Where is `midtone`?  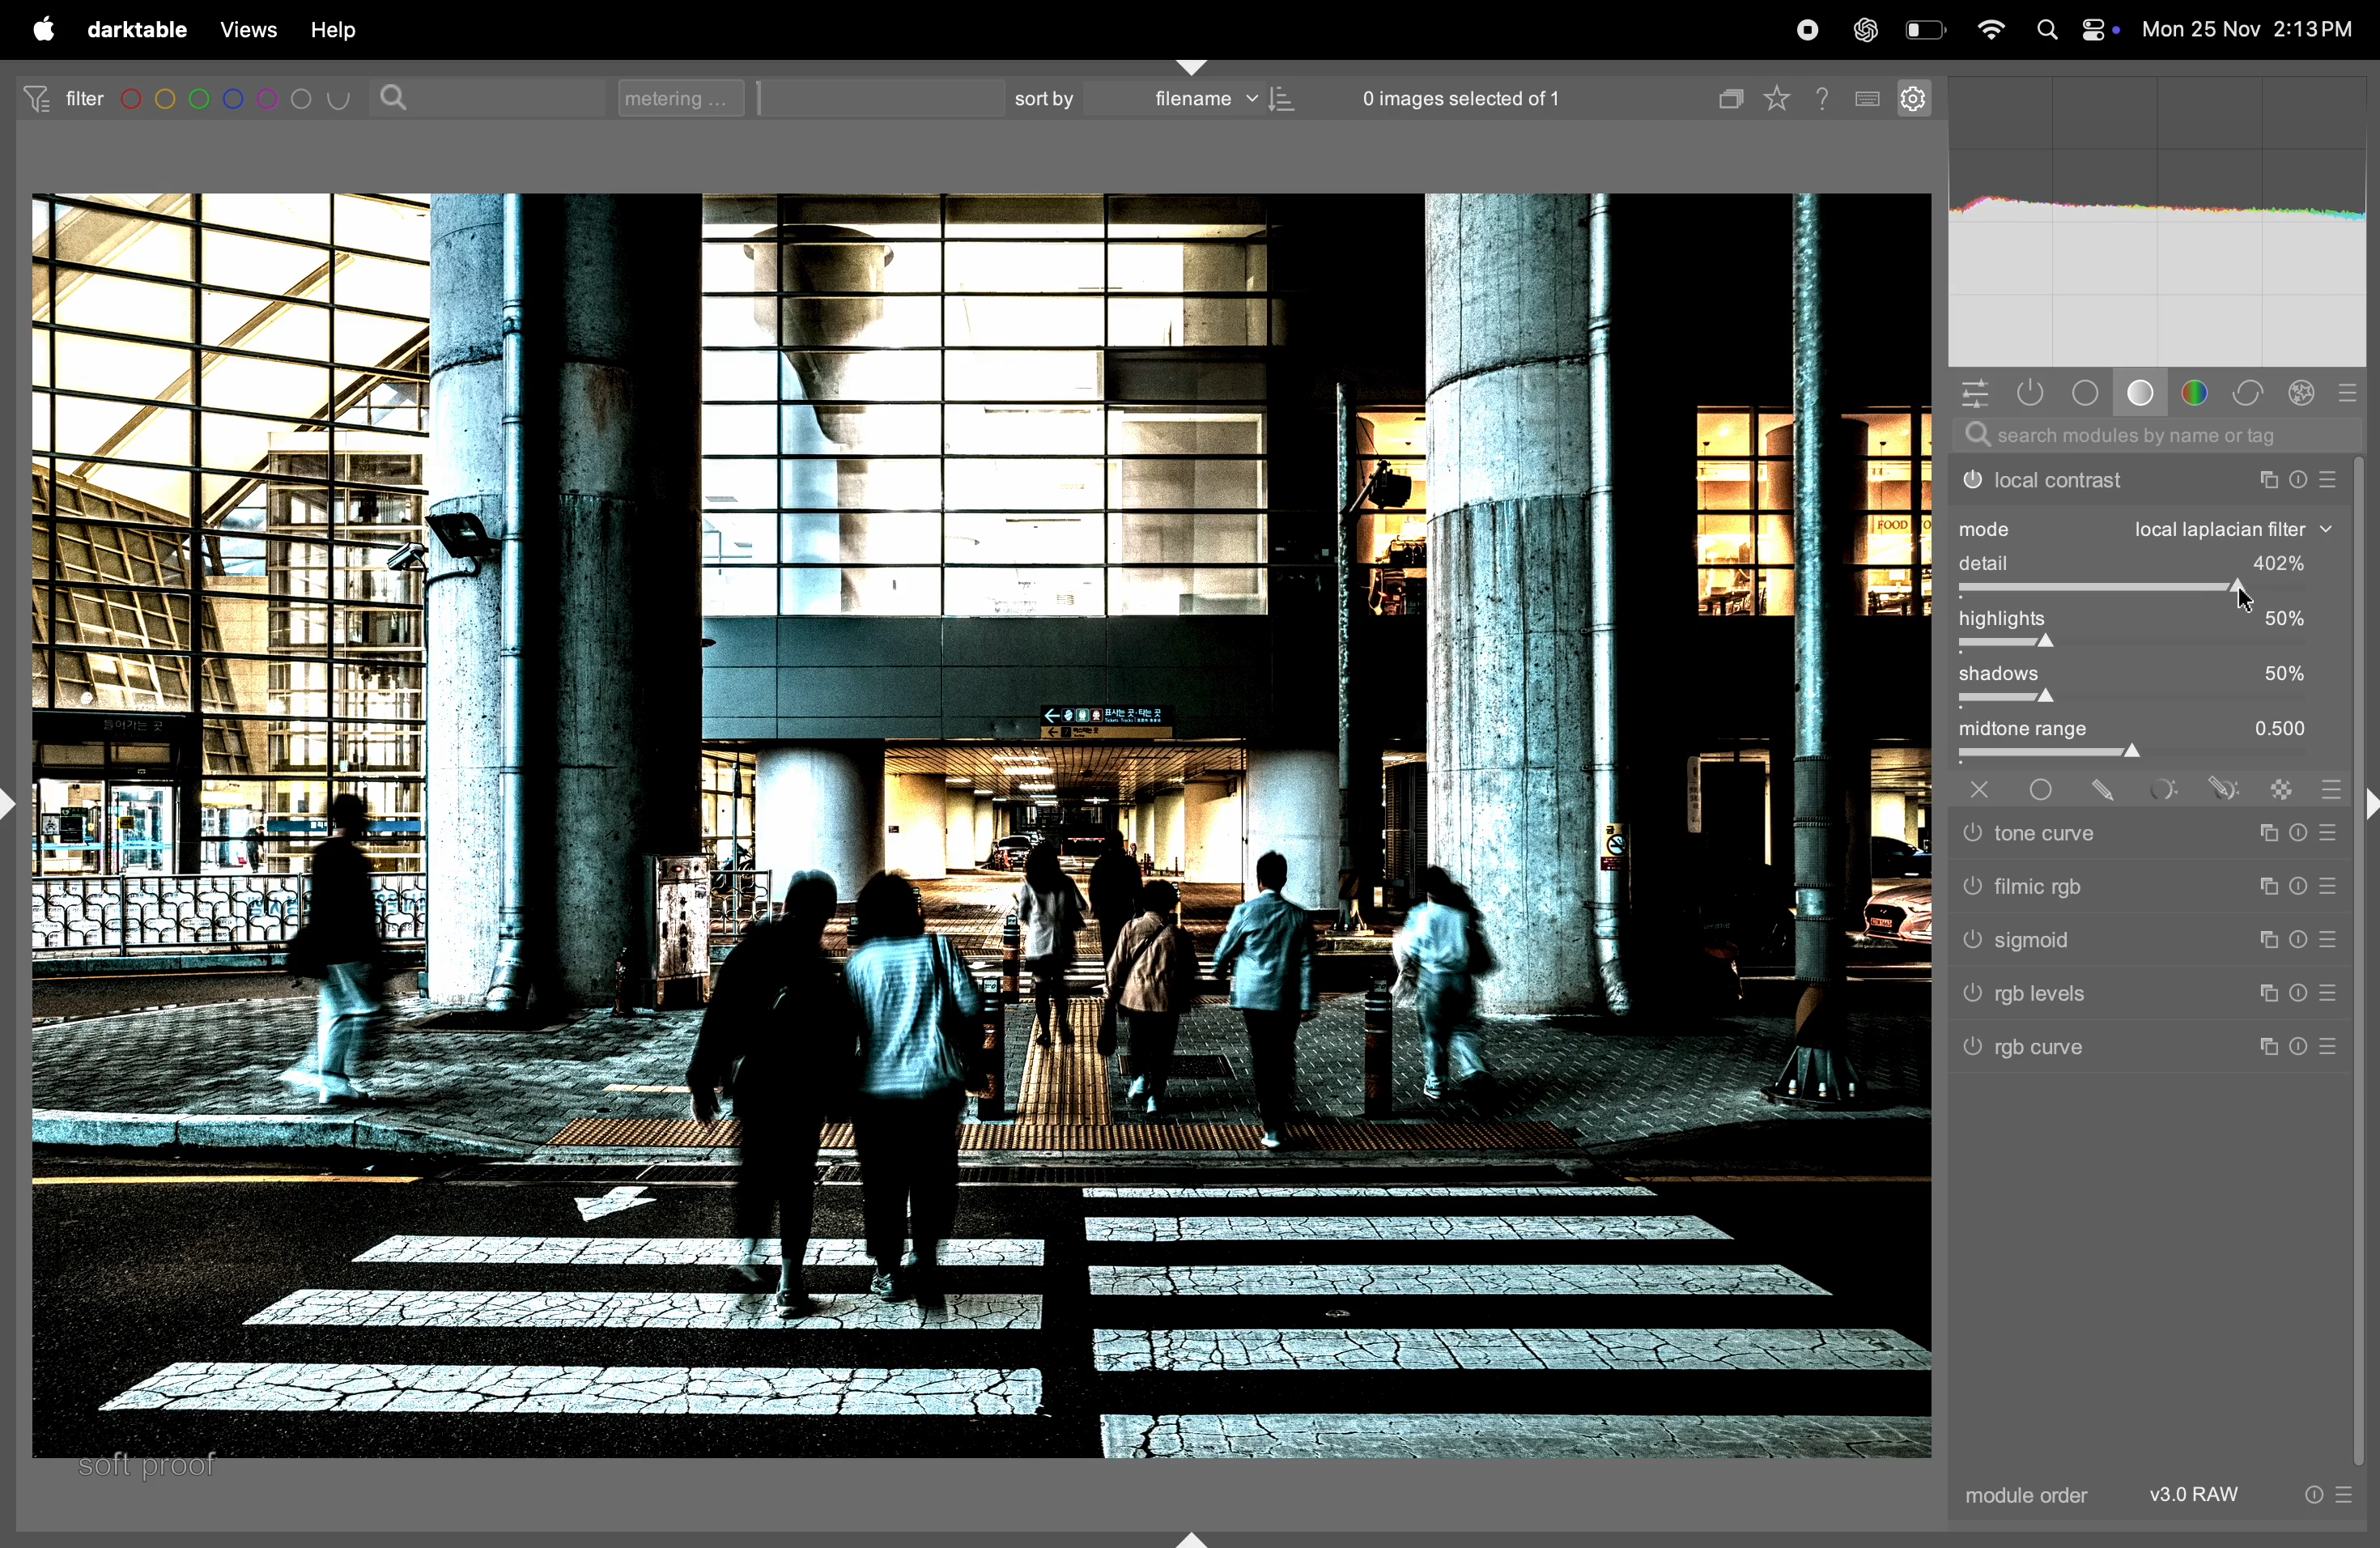
midtone is located at coordinates (2145, 730).